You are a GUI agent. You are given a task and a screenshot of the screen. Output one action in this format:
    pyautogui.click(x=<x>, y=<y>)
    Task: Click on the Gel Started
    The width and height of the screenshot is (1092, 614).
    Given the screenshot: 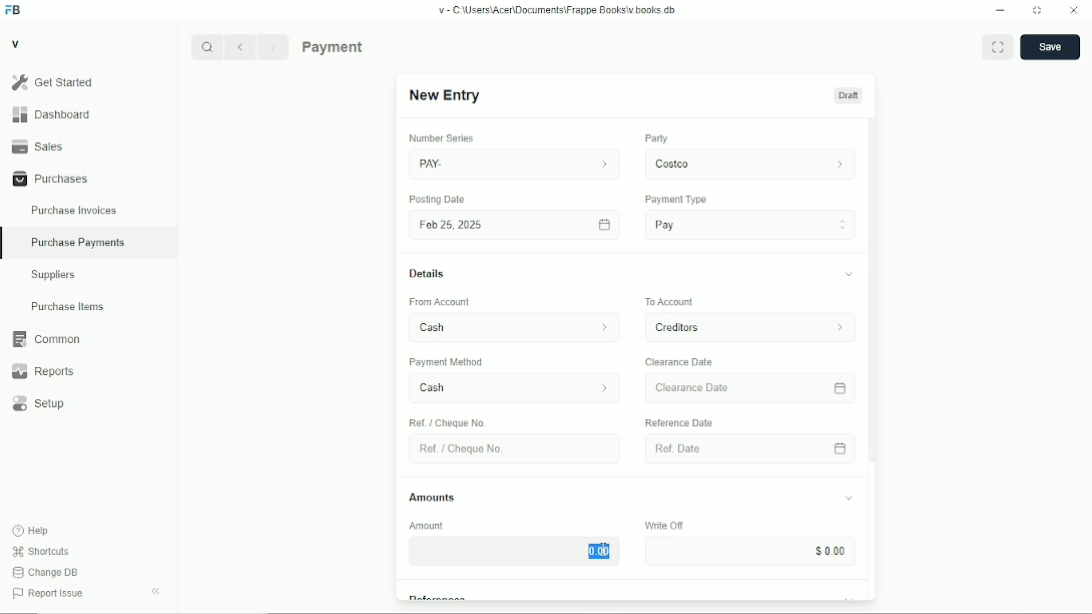 What is the action you would take?
    pyautogui.click(x=88, y=82)
    